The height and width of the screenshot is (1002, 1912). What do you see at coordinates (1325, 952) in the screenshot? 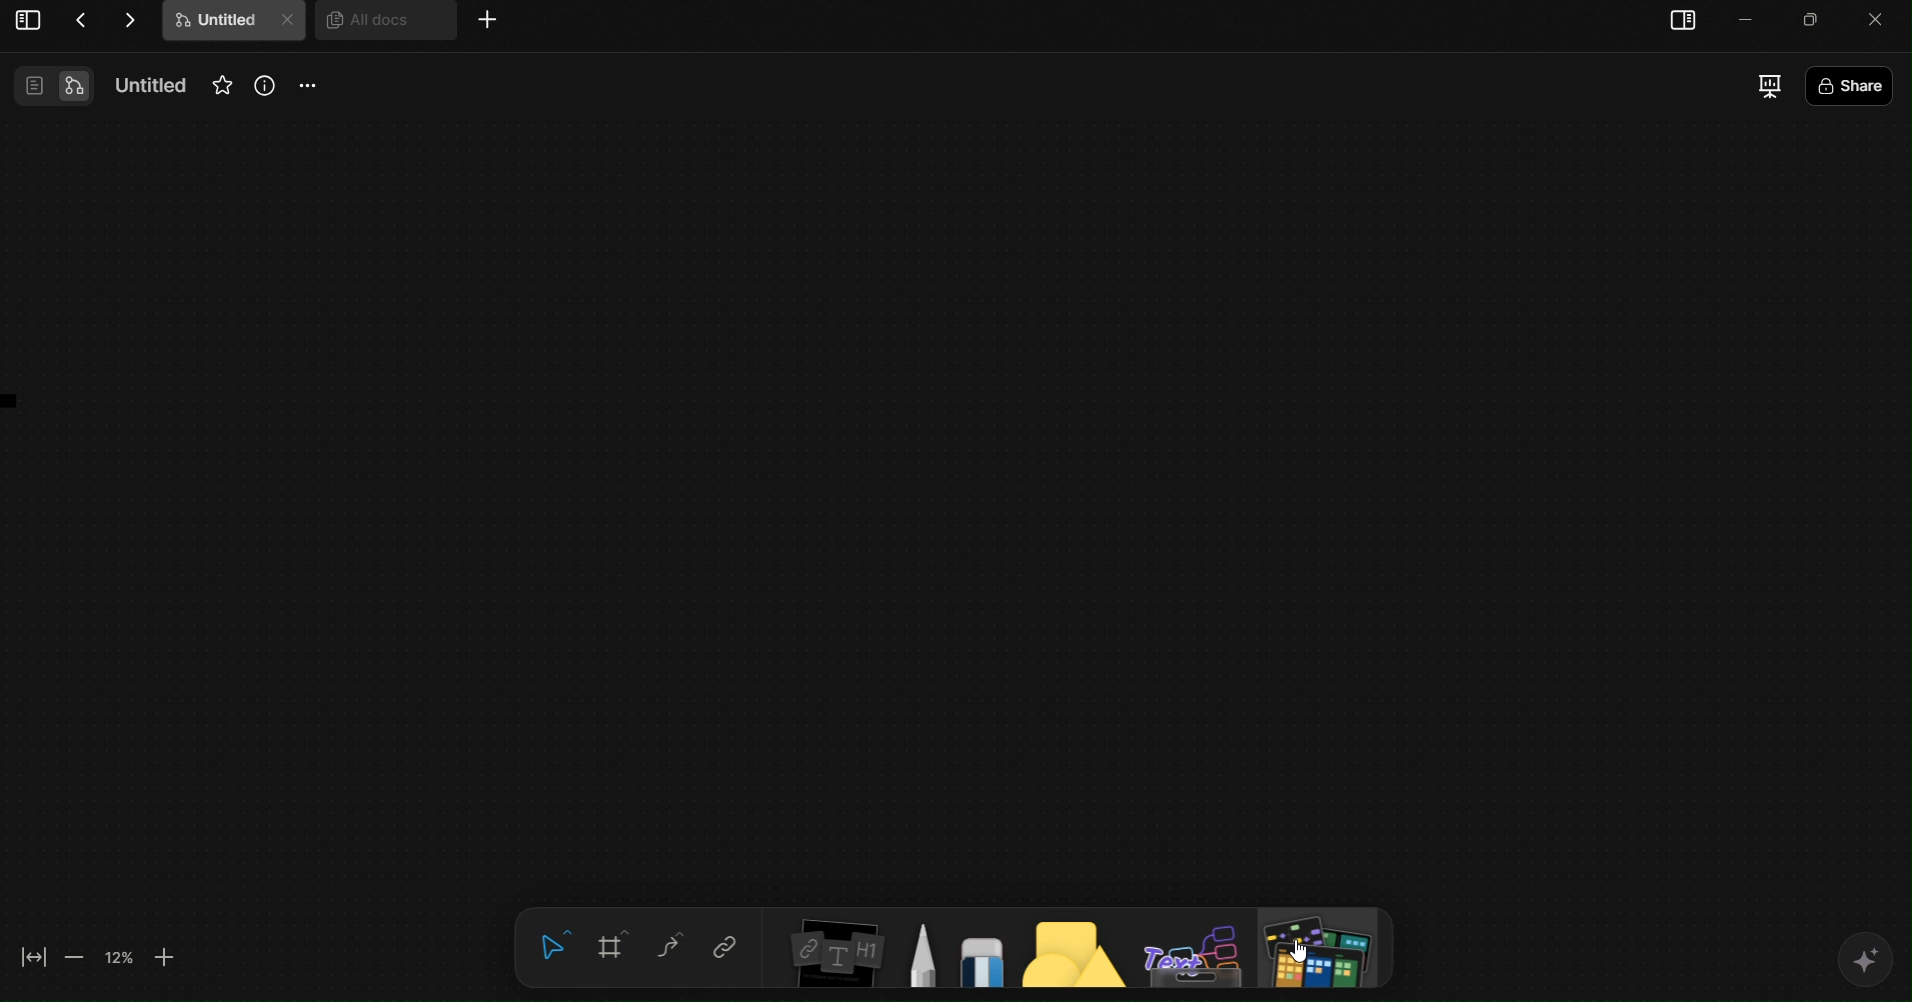
I see `Board/Template Tool` at bounding box center [1325, 952].